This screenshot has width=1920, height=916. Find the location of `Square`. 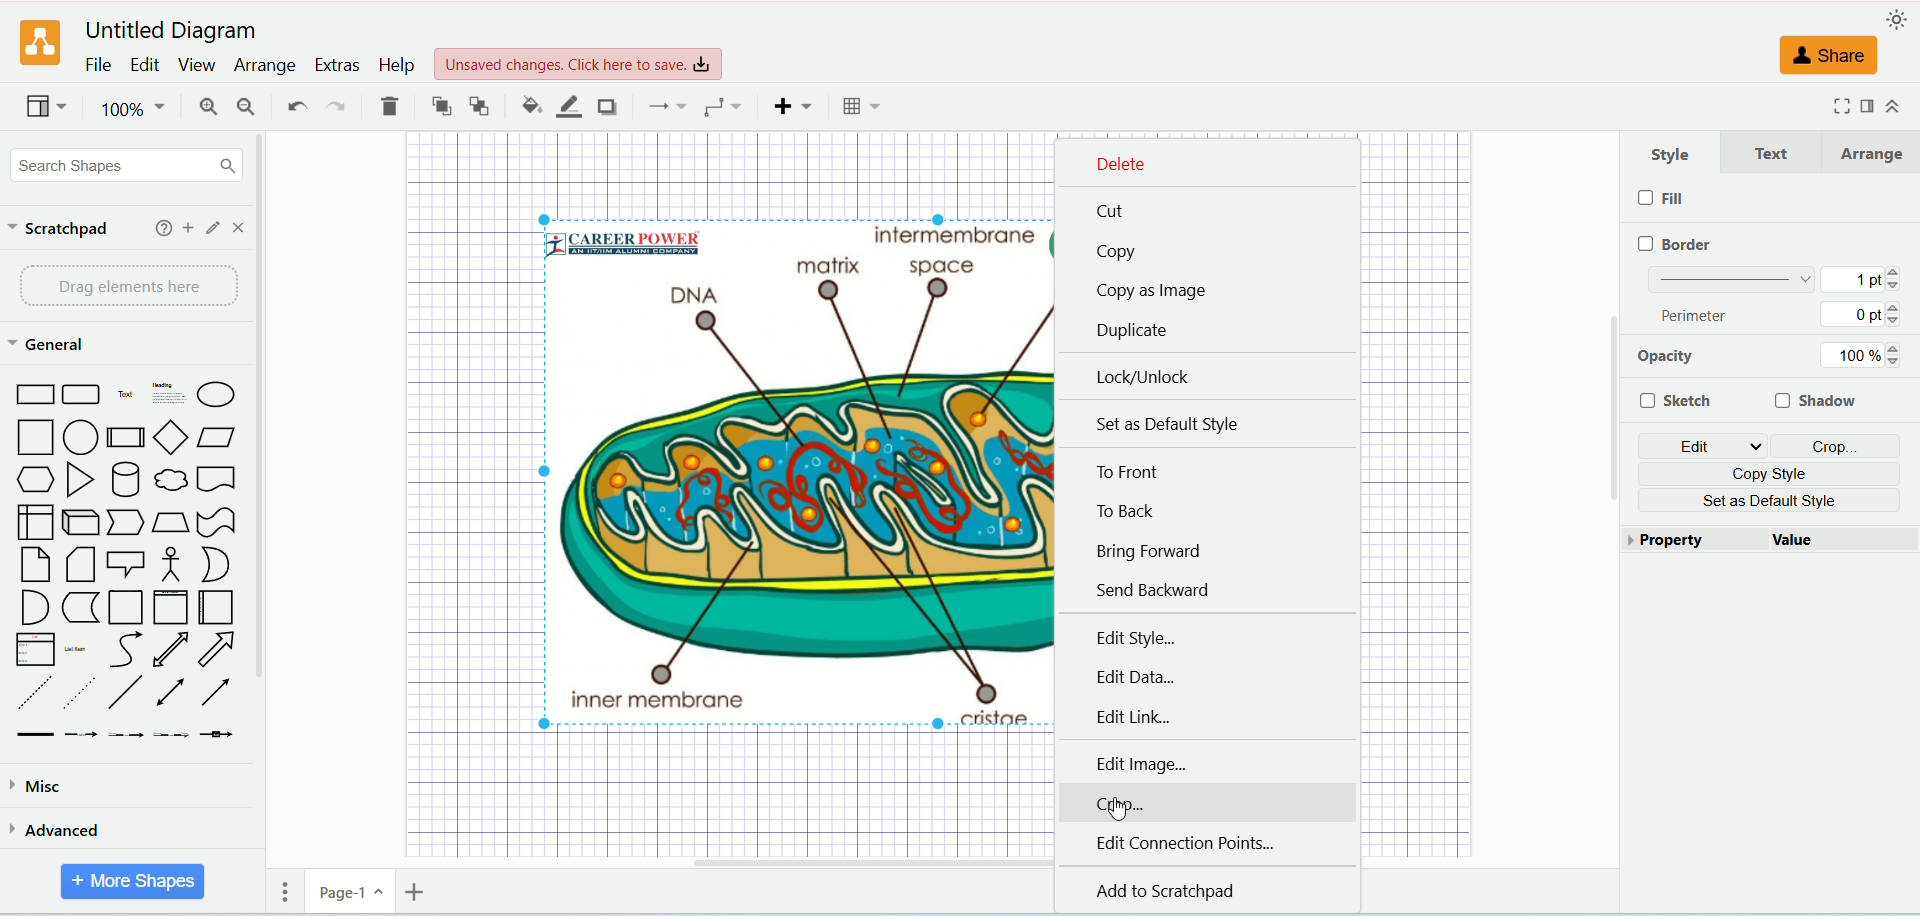

Square is located at coordinates (36, 438).